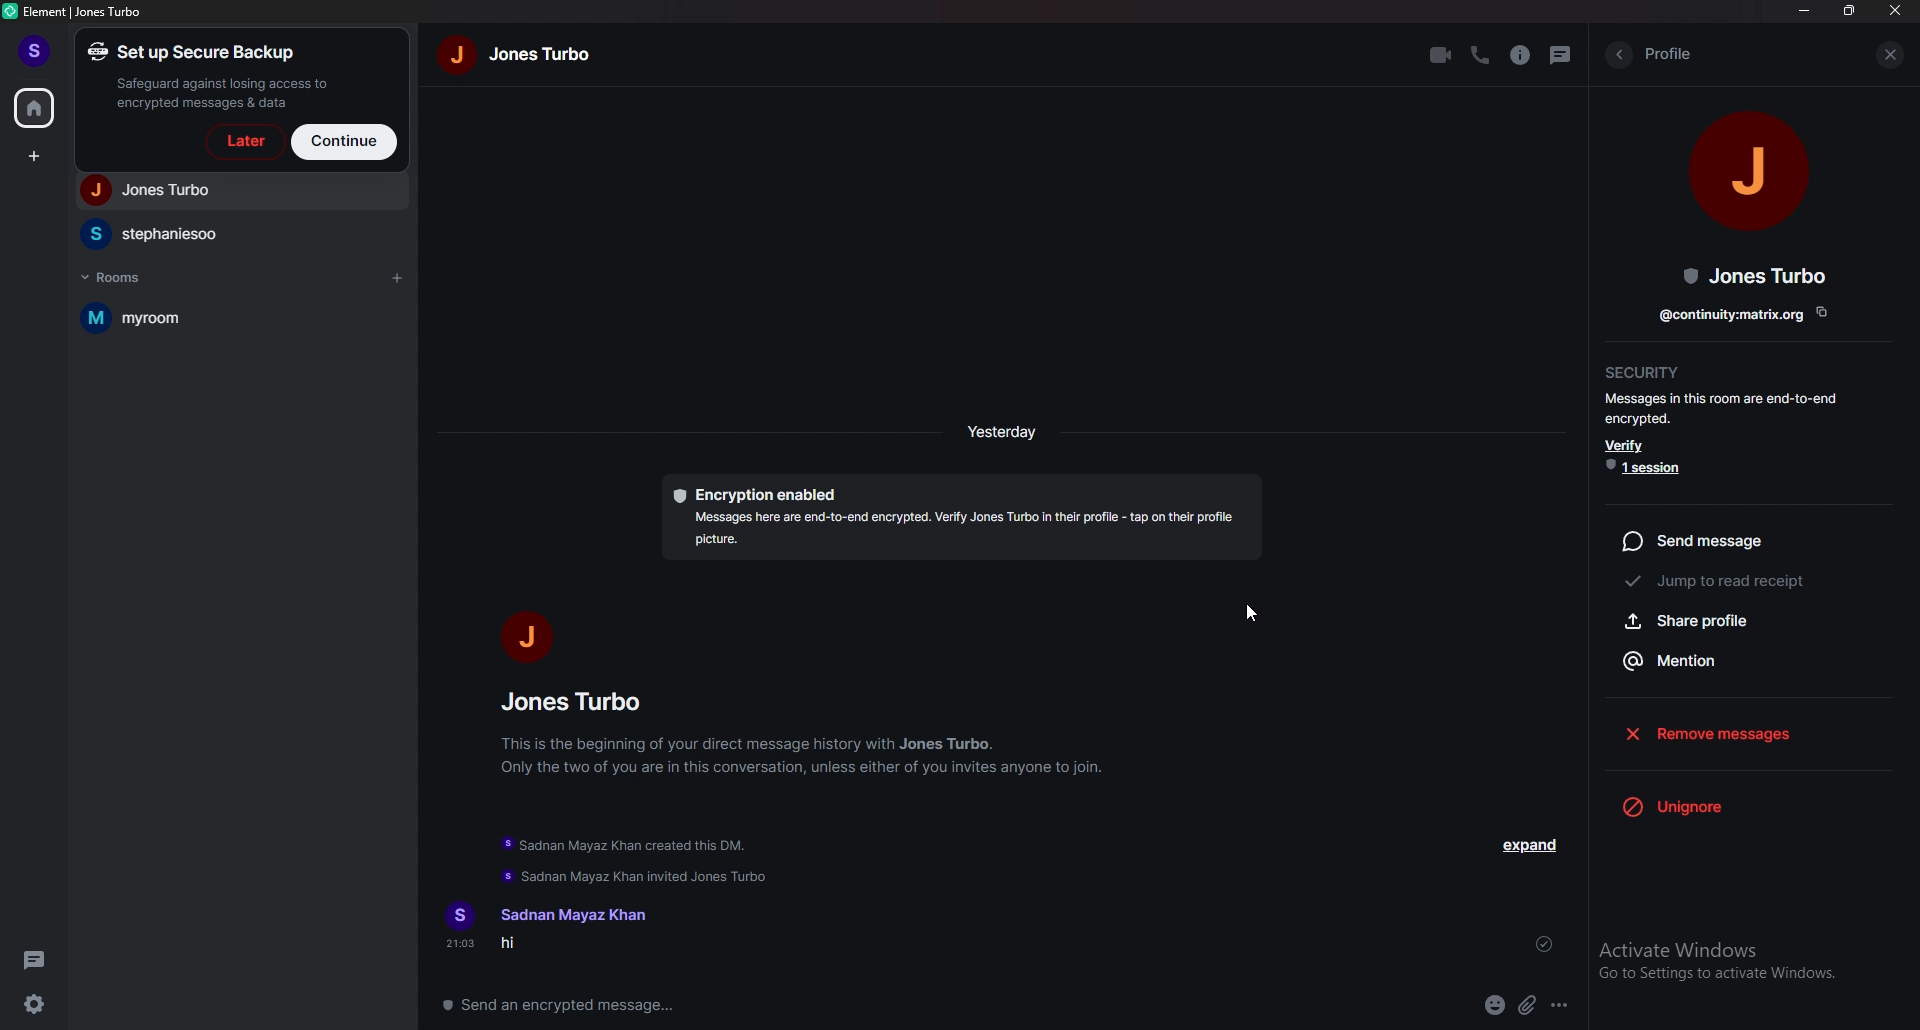 The image size is (1920, 1030). Describe the element at coordinates (572, 1003) in the screenshot. I see `message box` at that location.